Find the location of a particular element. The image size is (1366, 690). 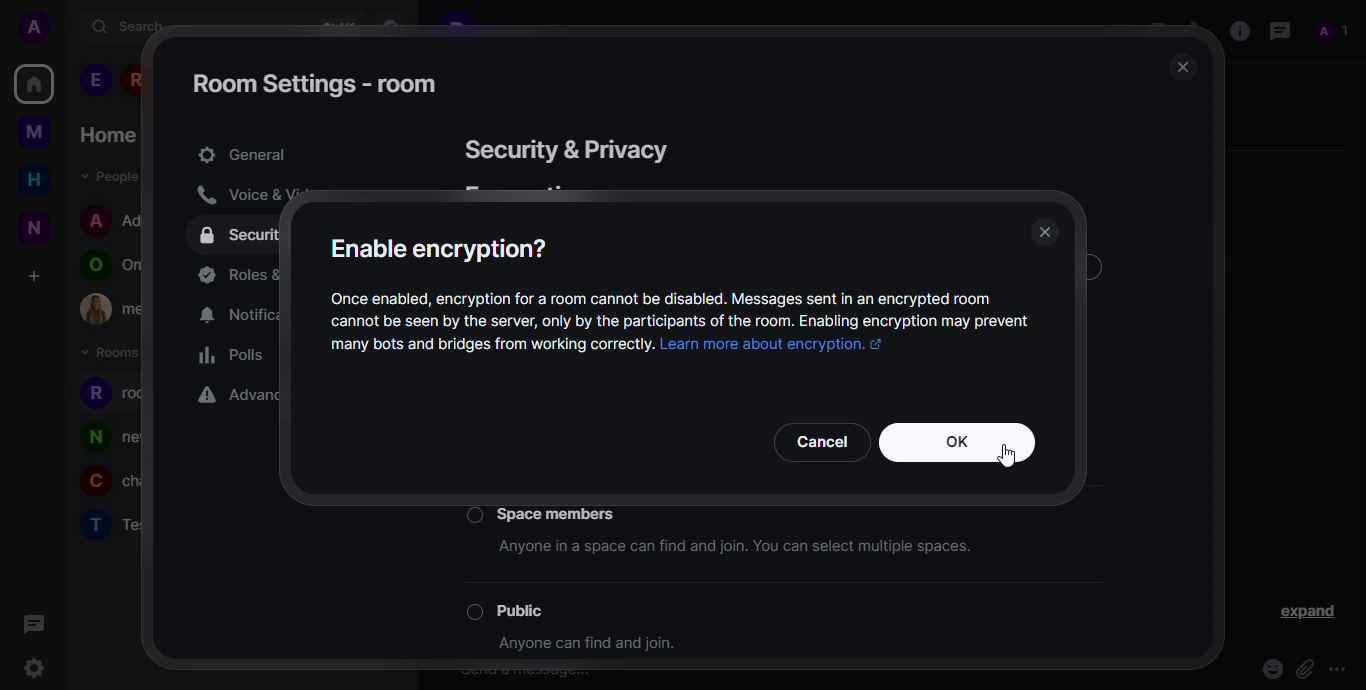

security is located at coordinates (238, 236).